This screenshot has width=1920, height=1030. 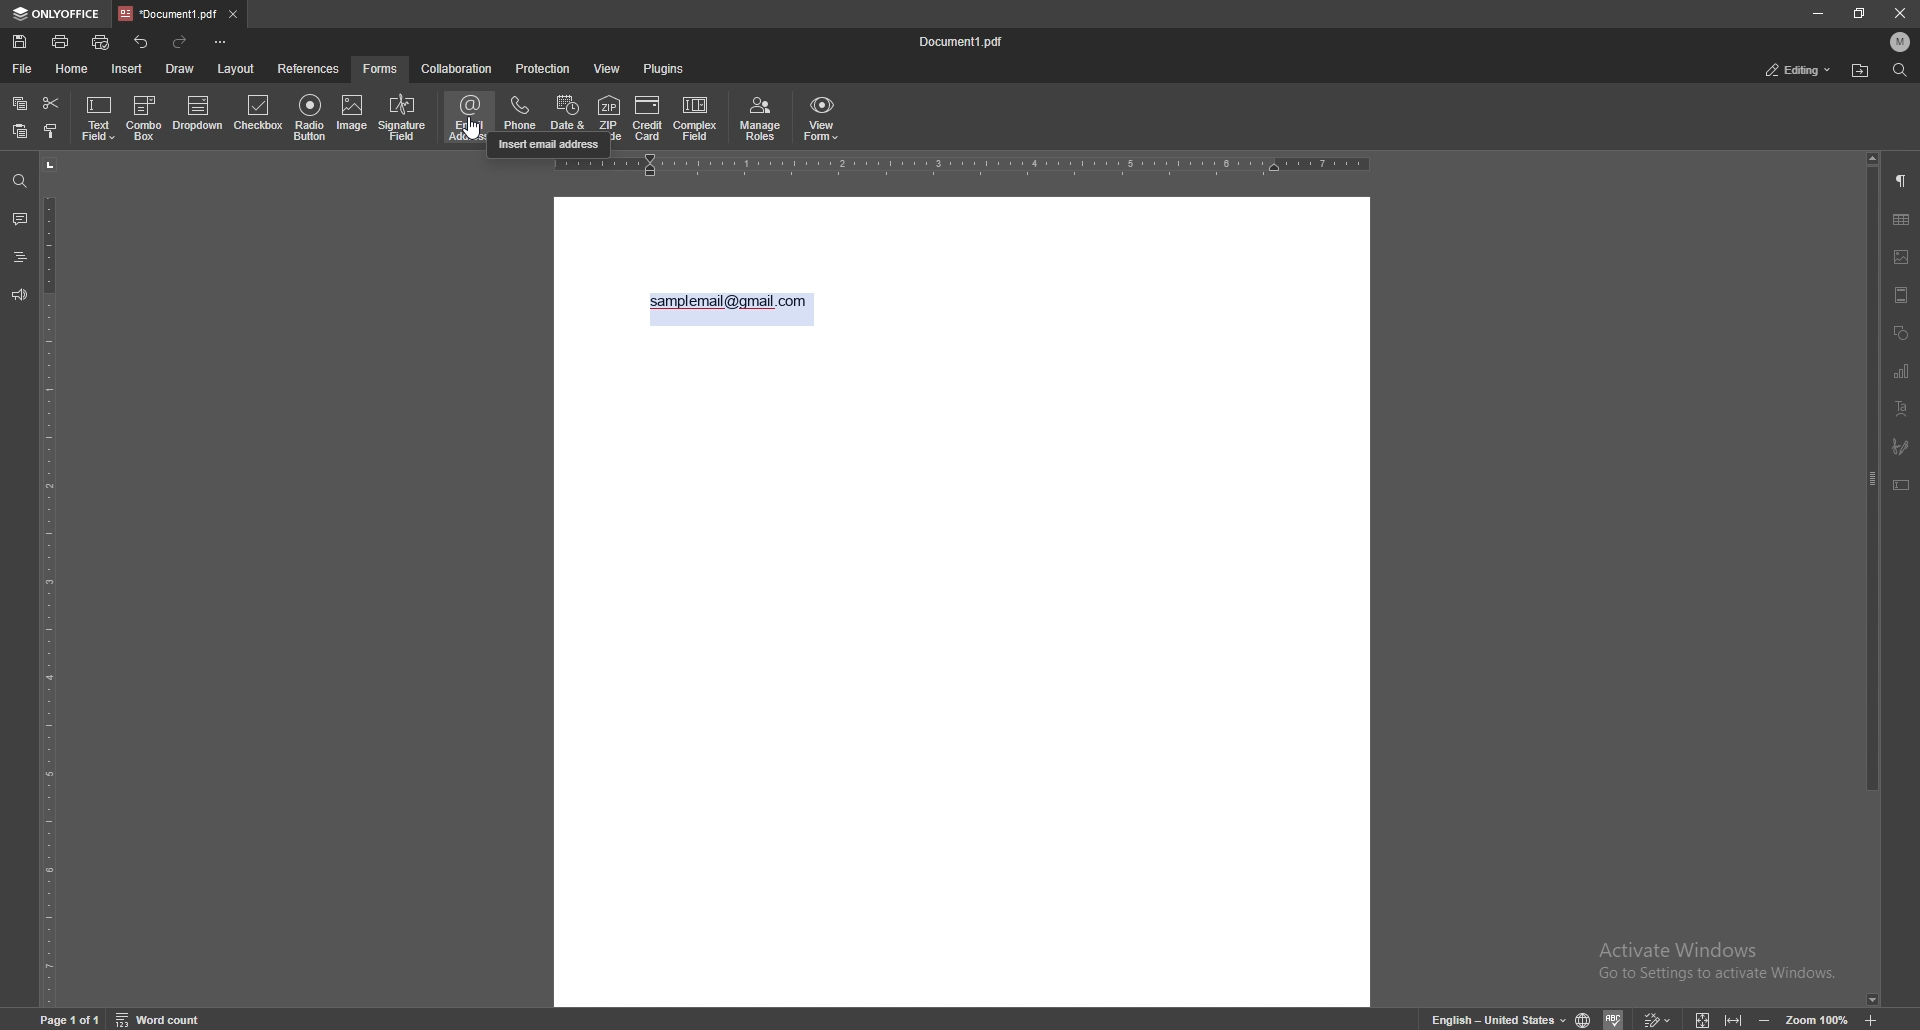 I want to click on save, so click(x=20, y=42).